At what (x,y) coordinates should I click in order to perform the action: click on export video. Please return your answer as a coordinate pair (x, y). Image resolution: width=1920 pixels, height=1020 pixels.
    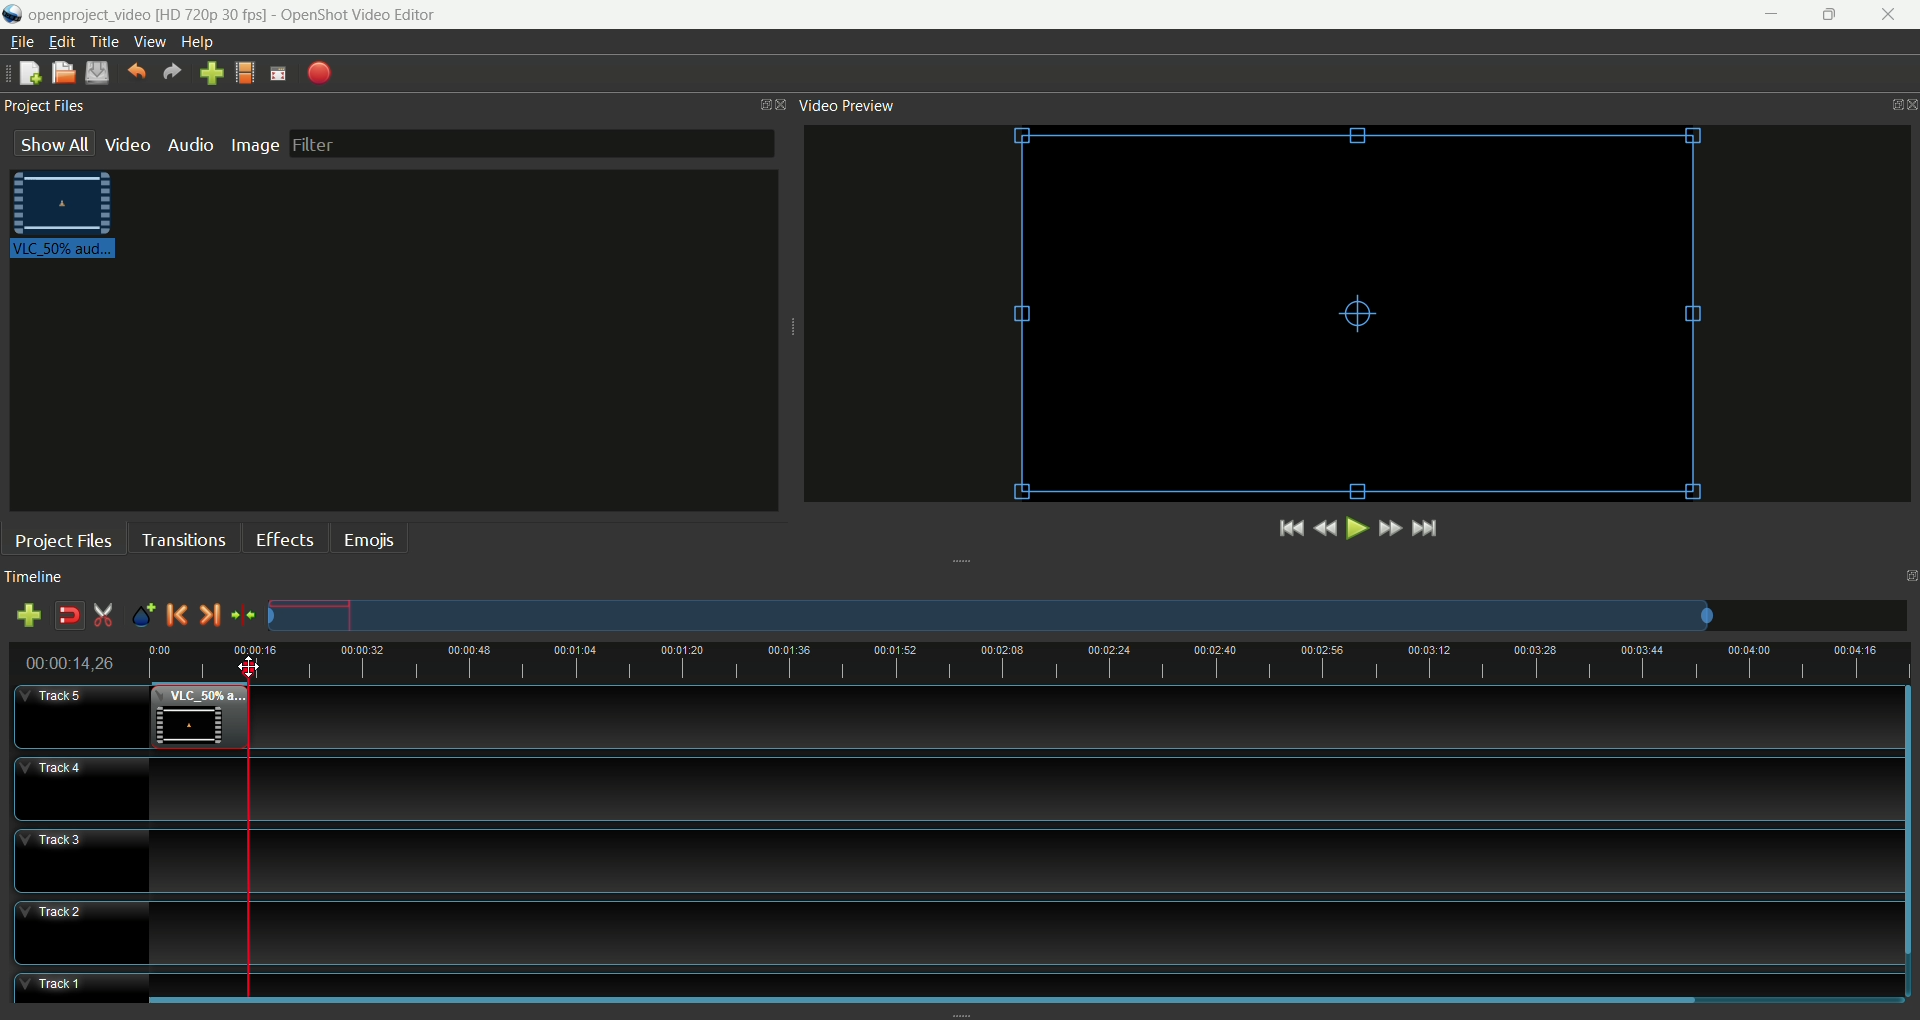
    Looking at the image, I should click on (321, 72).